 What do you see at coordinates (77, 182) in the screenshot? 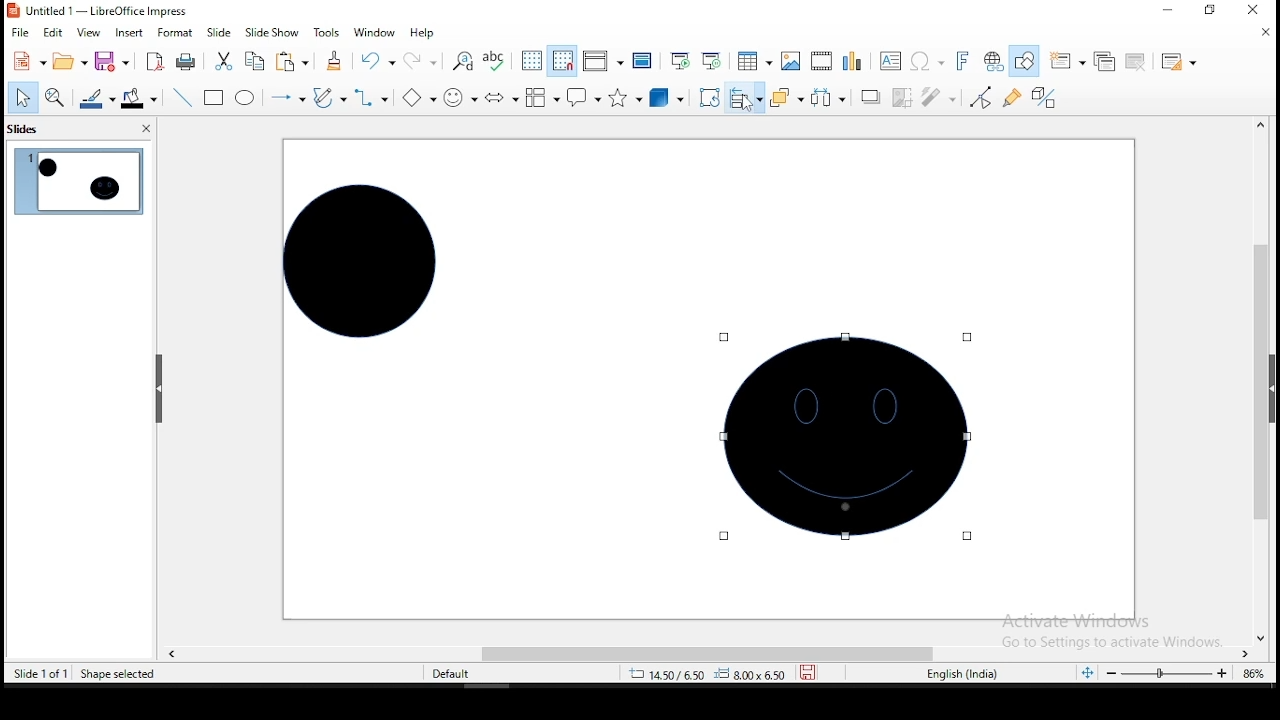
I see `slide 1` at bounding box center [77, 182].